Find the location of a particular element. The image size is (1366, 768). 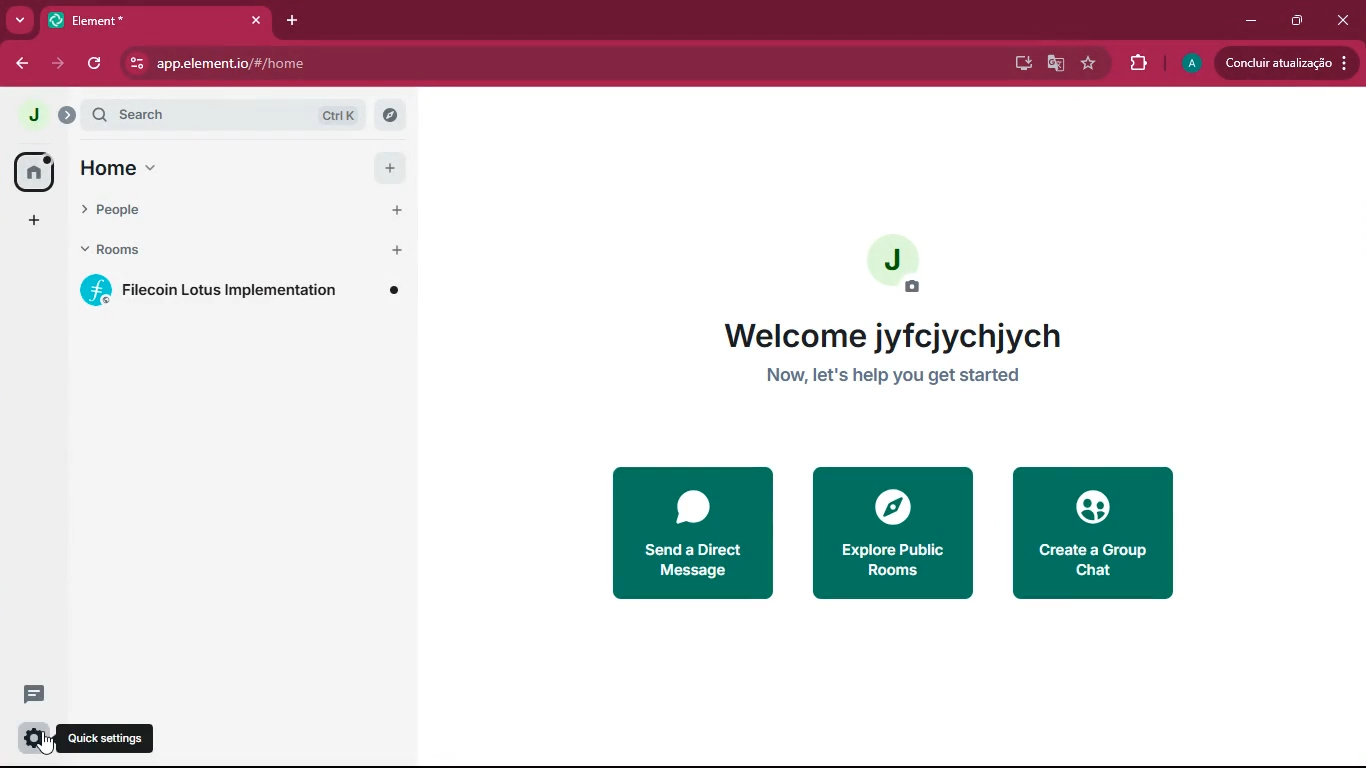

settings is located at coordinates (30, 739).